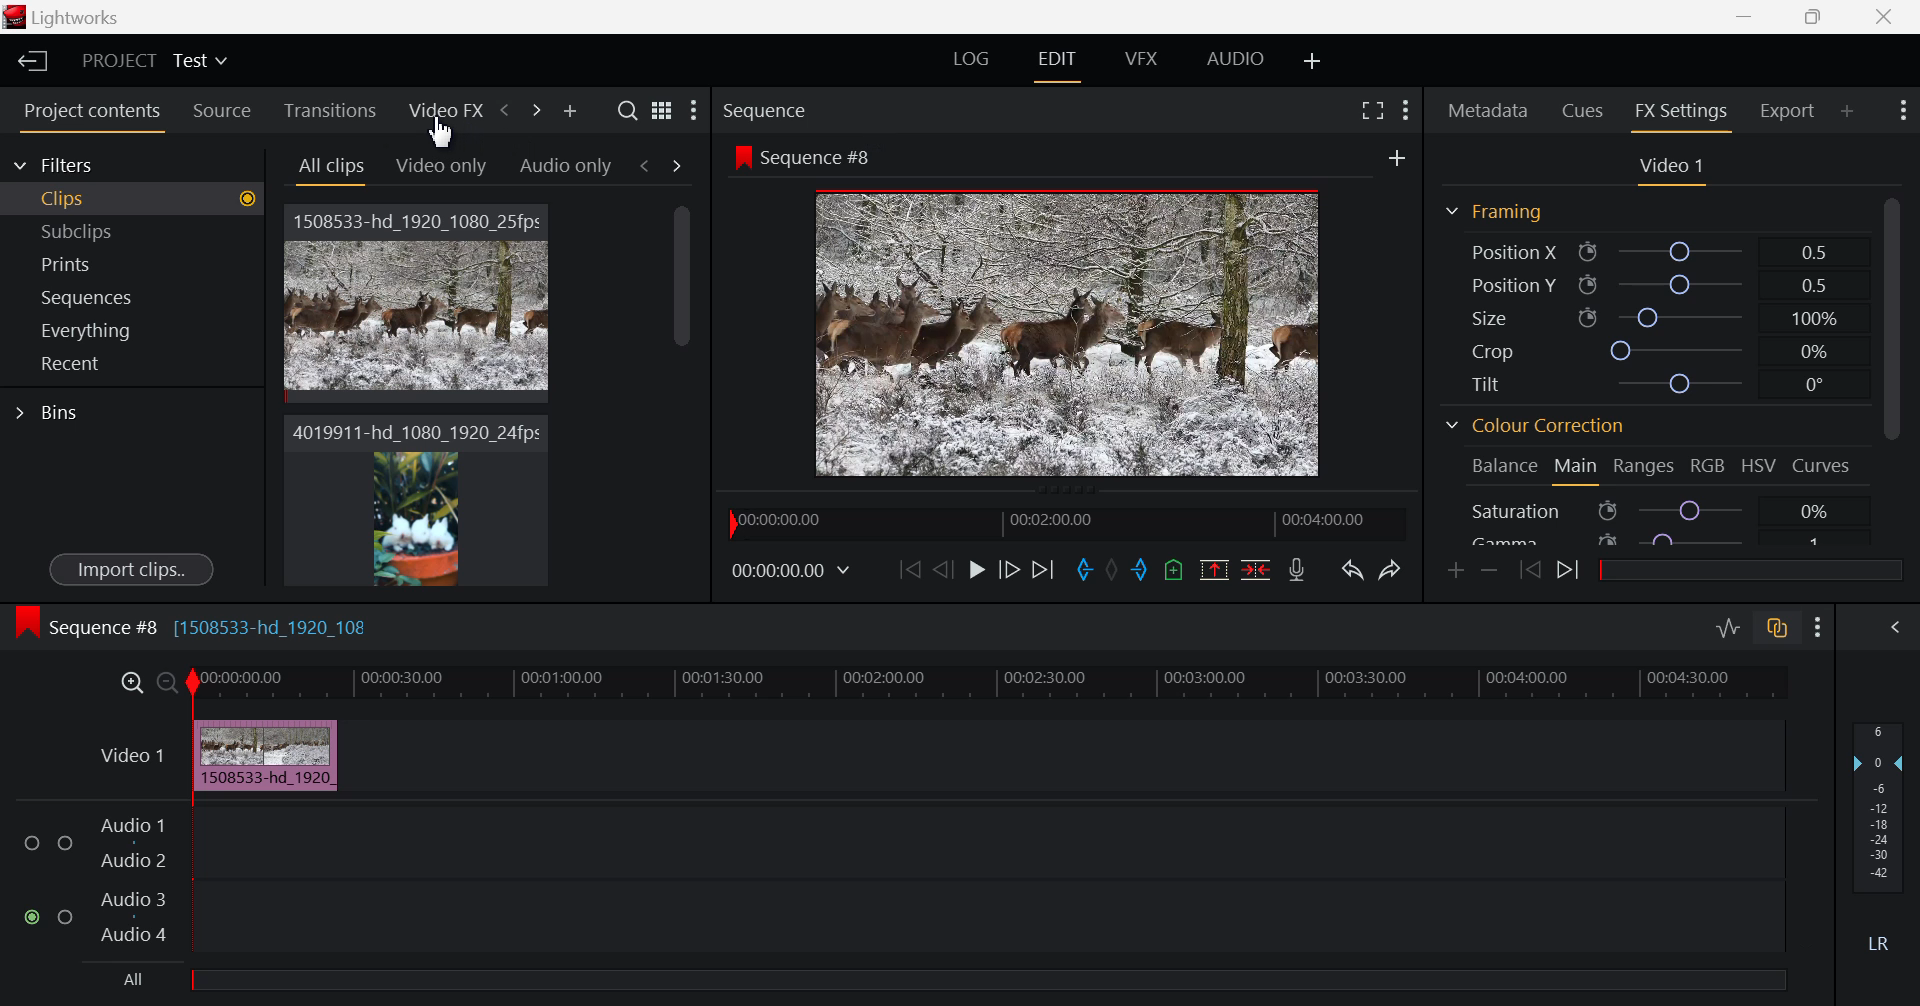  I want to click on All Clips Tab Open, so click(330, 168).